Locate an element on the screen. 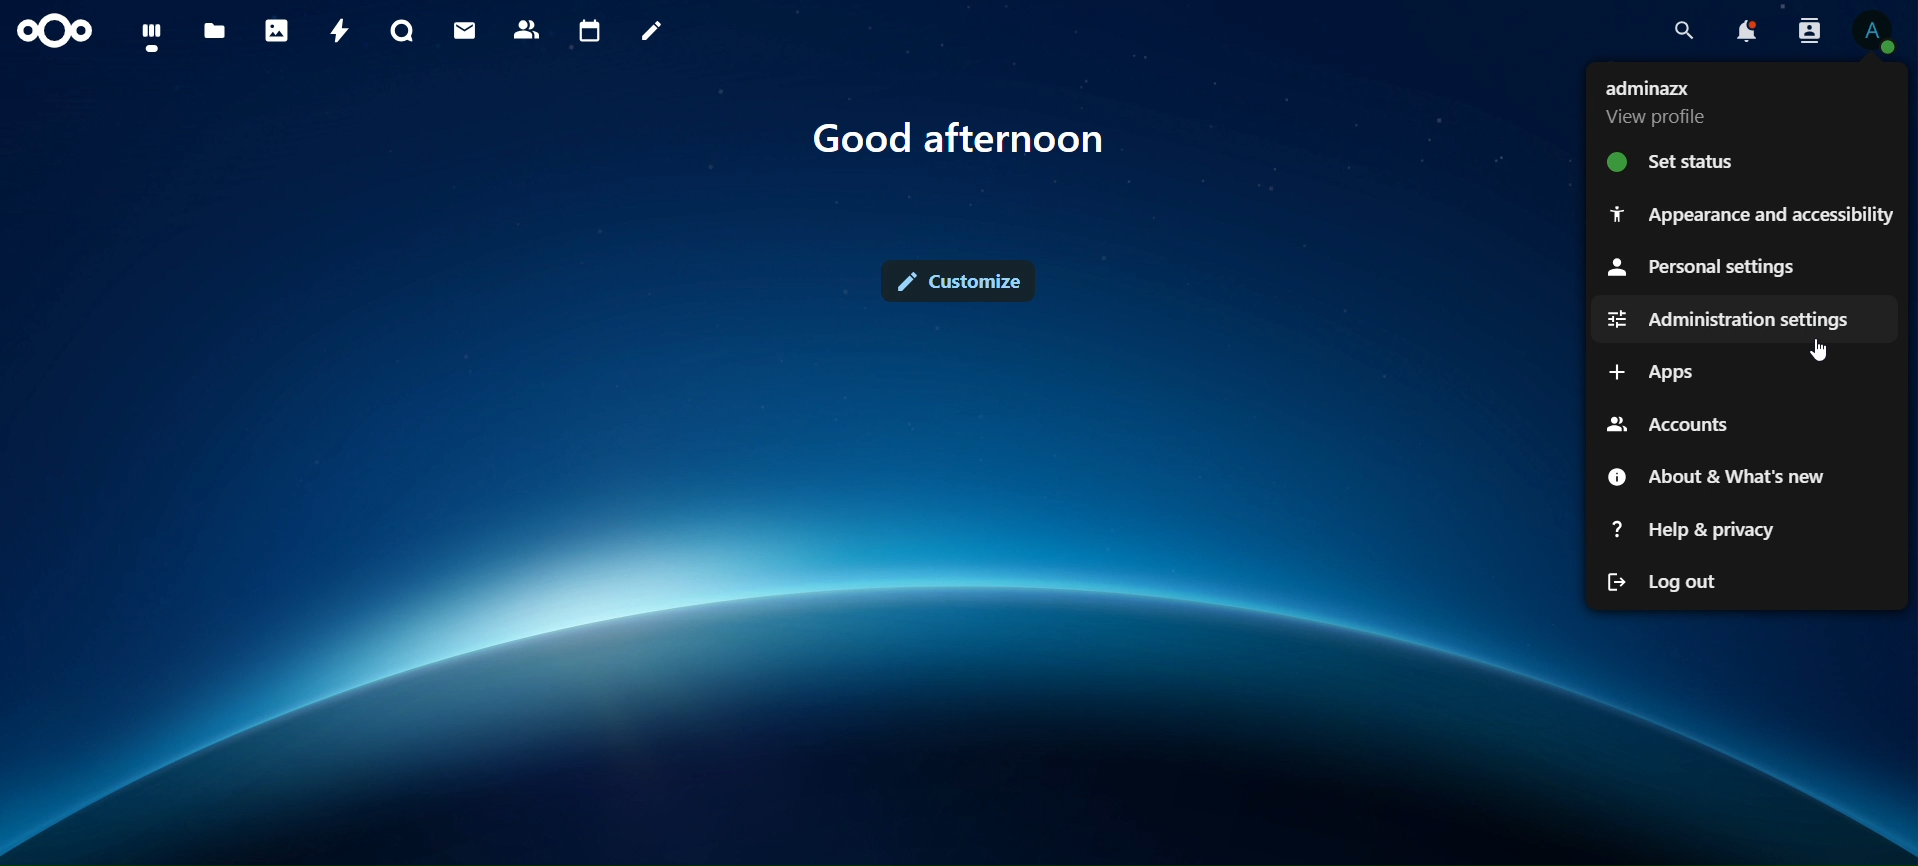  icon is located at coordinates (52, 30).